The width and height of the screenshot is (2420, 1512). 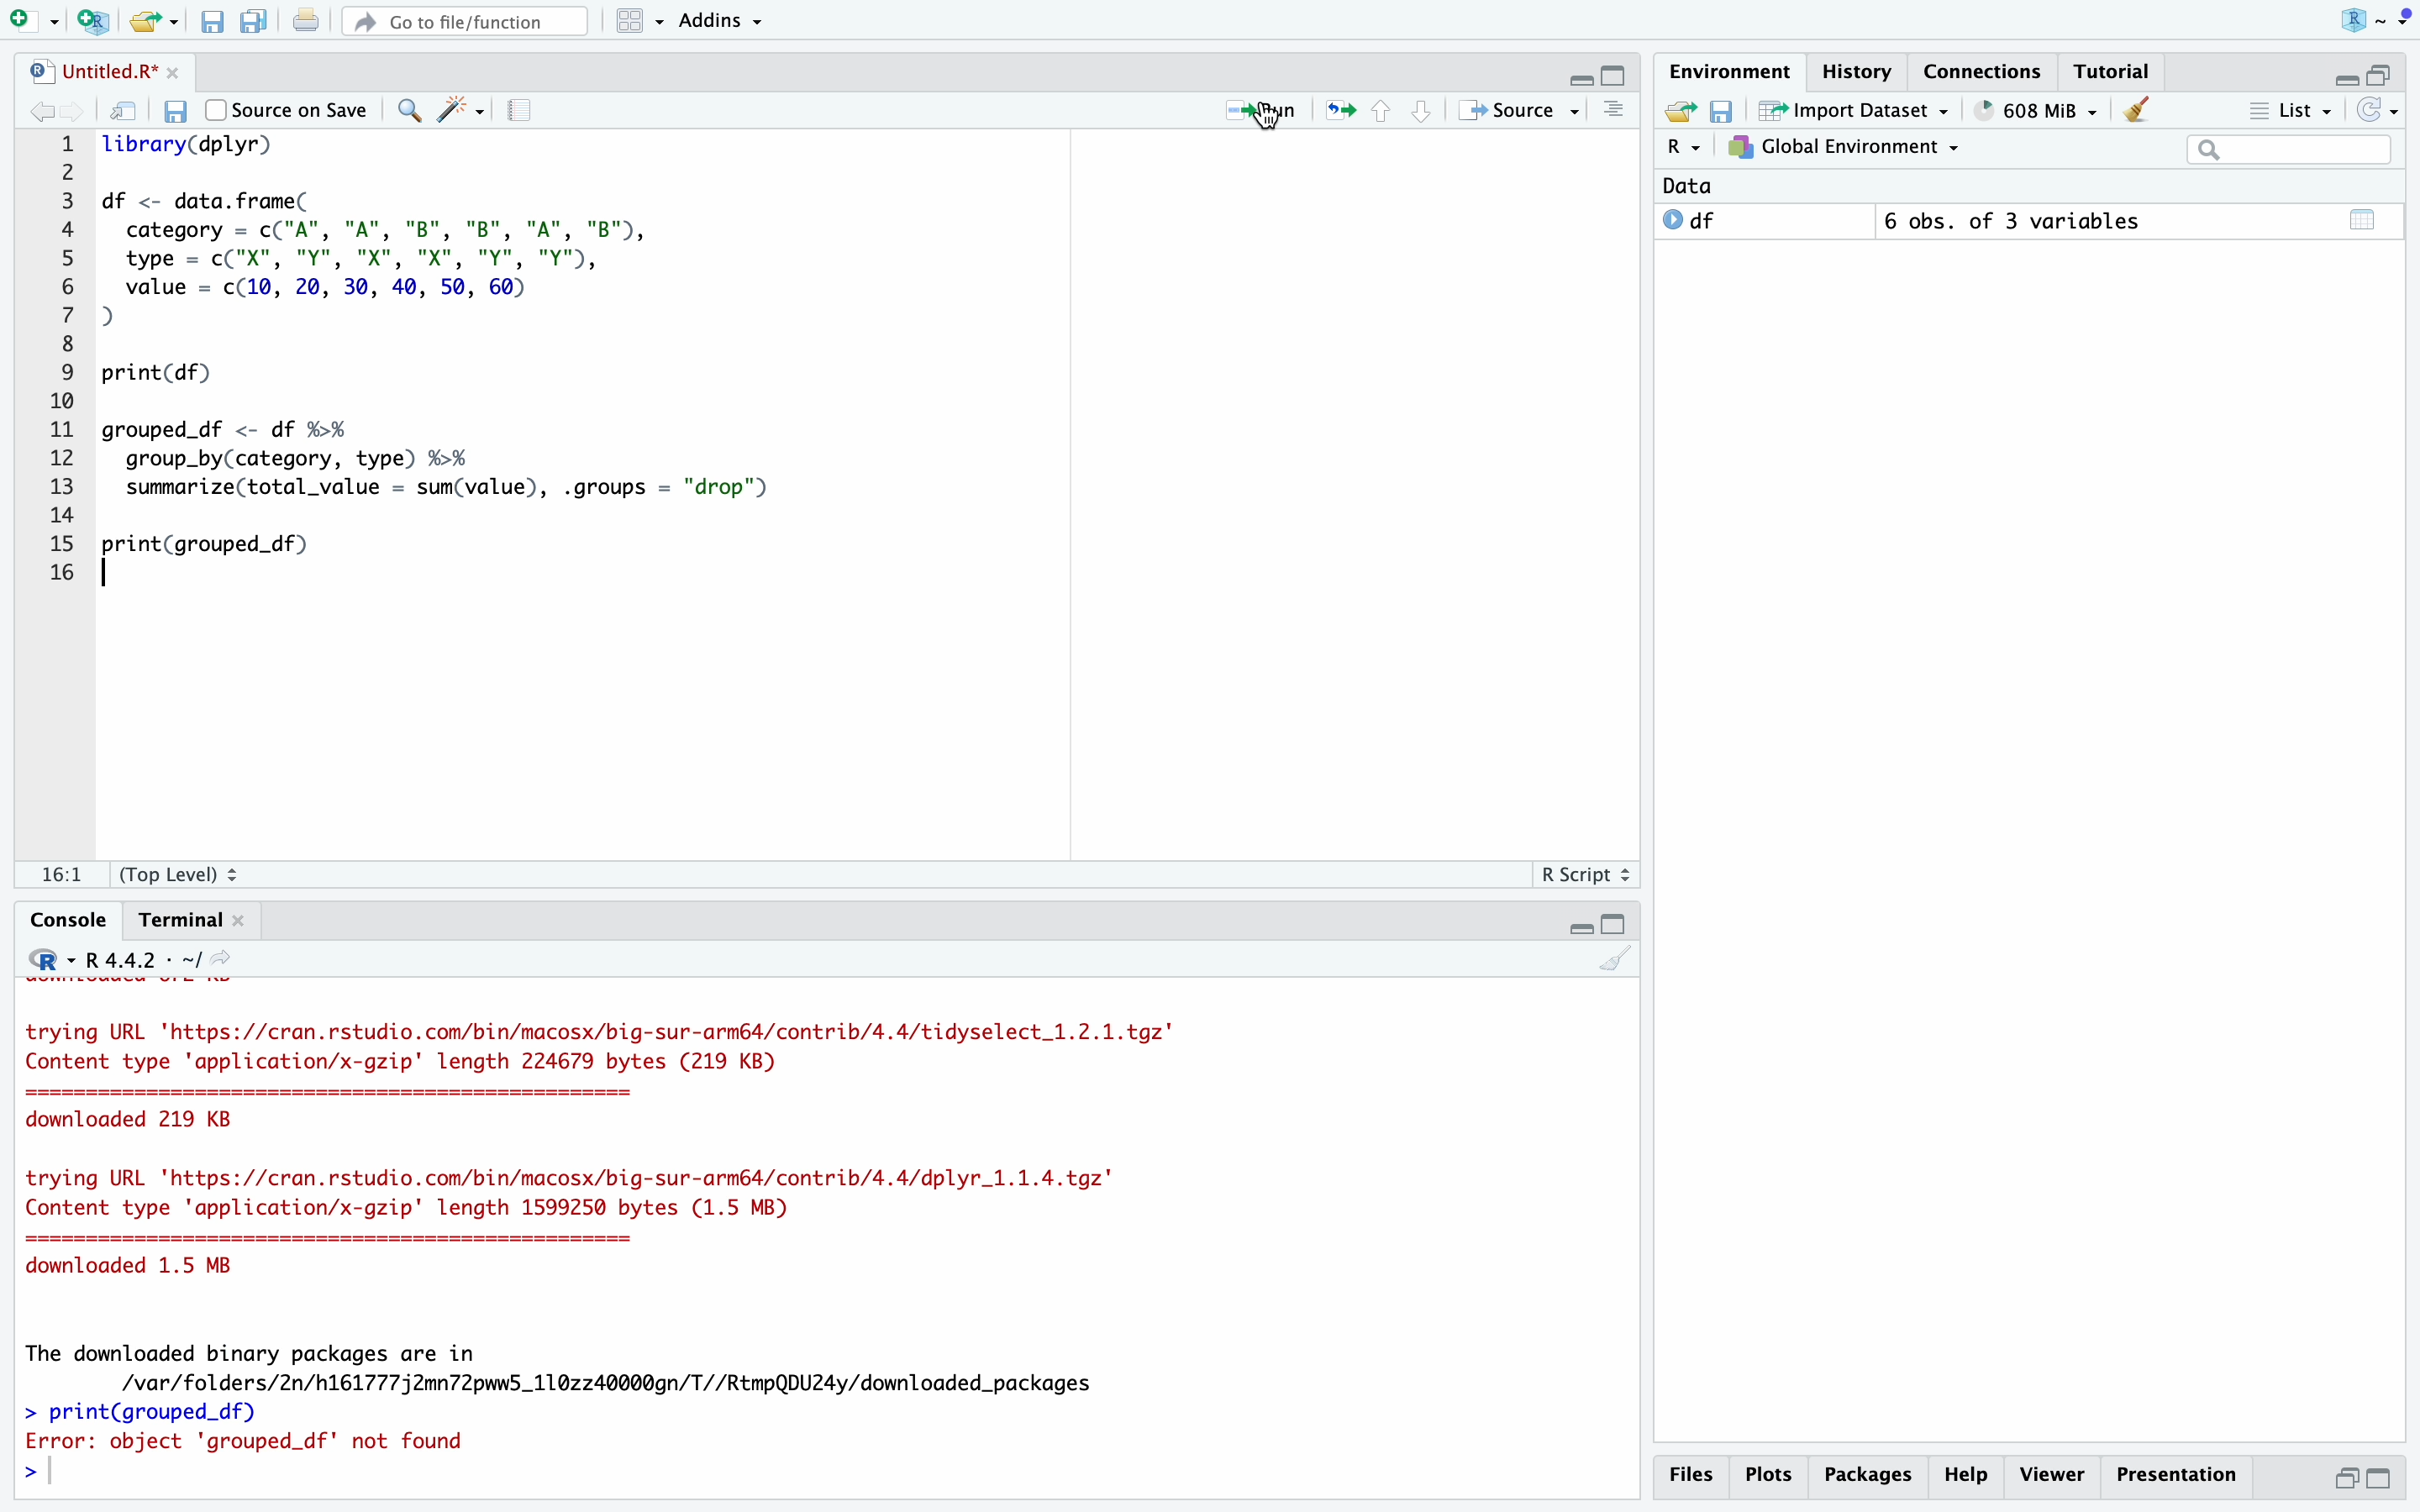 What do you see at coordinates (1420, 109) in the screenshot?
I see `Go to next section` at bounding box center [1420, 109].